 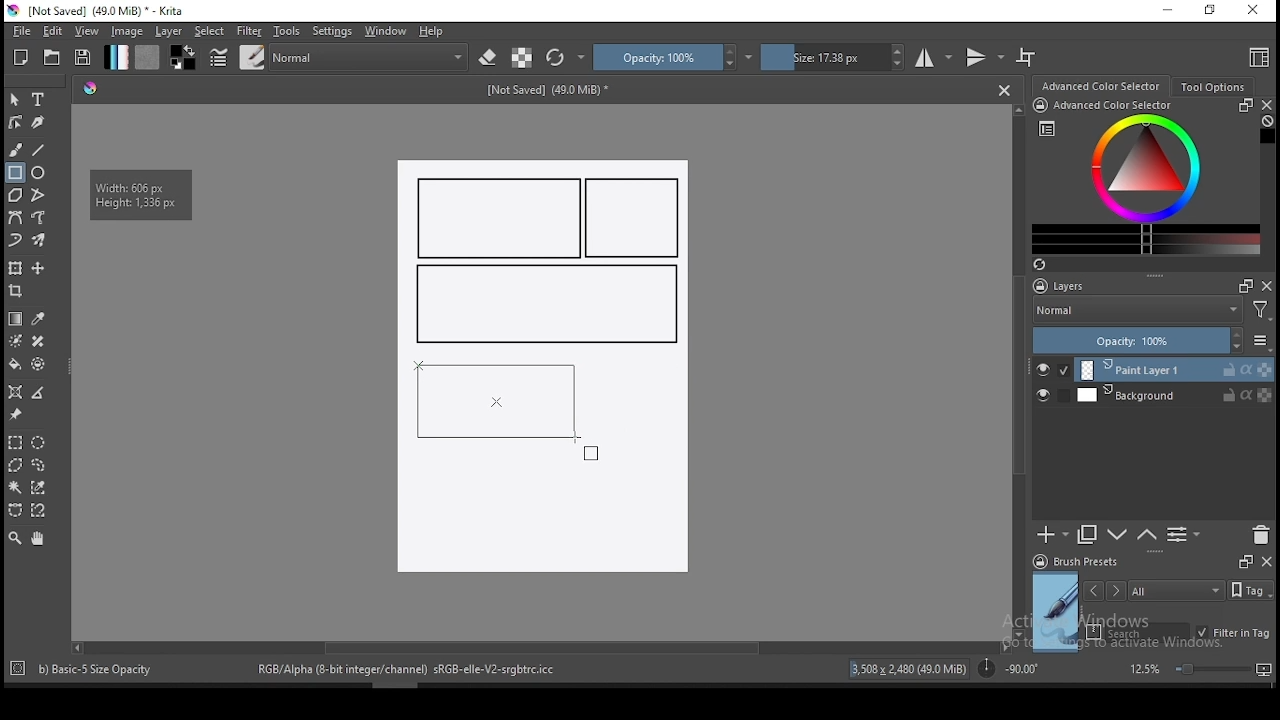 I want to click on pick a color from image and current layer, so click(x=39, y=319).